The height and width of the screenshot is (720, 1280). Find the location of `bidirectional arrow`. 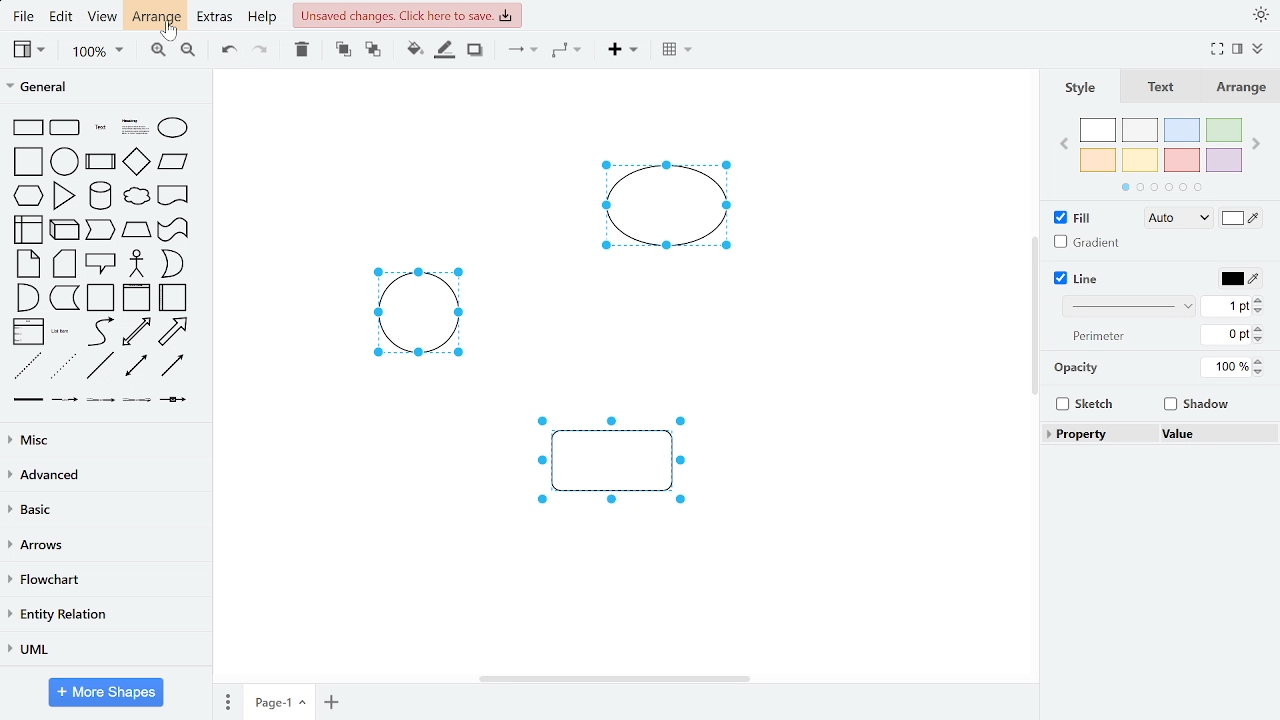

bidirectional arrow is located at coordinates (137, 332).